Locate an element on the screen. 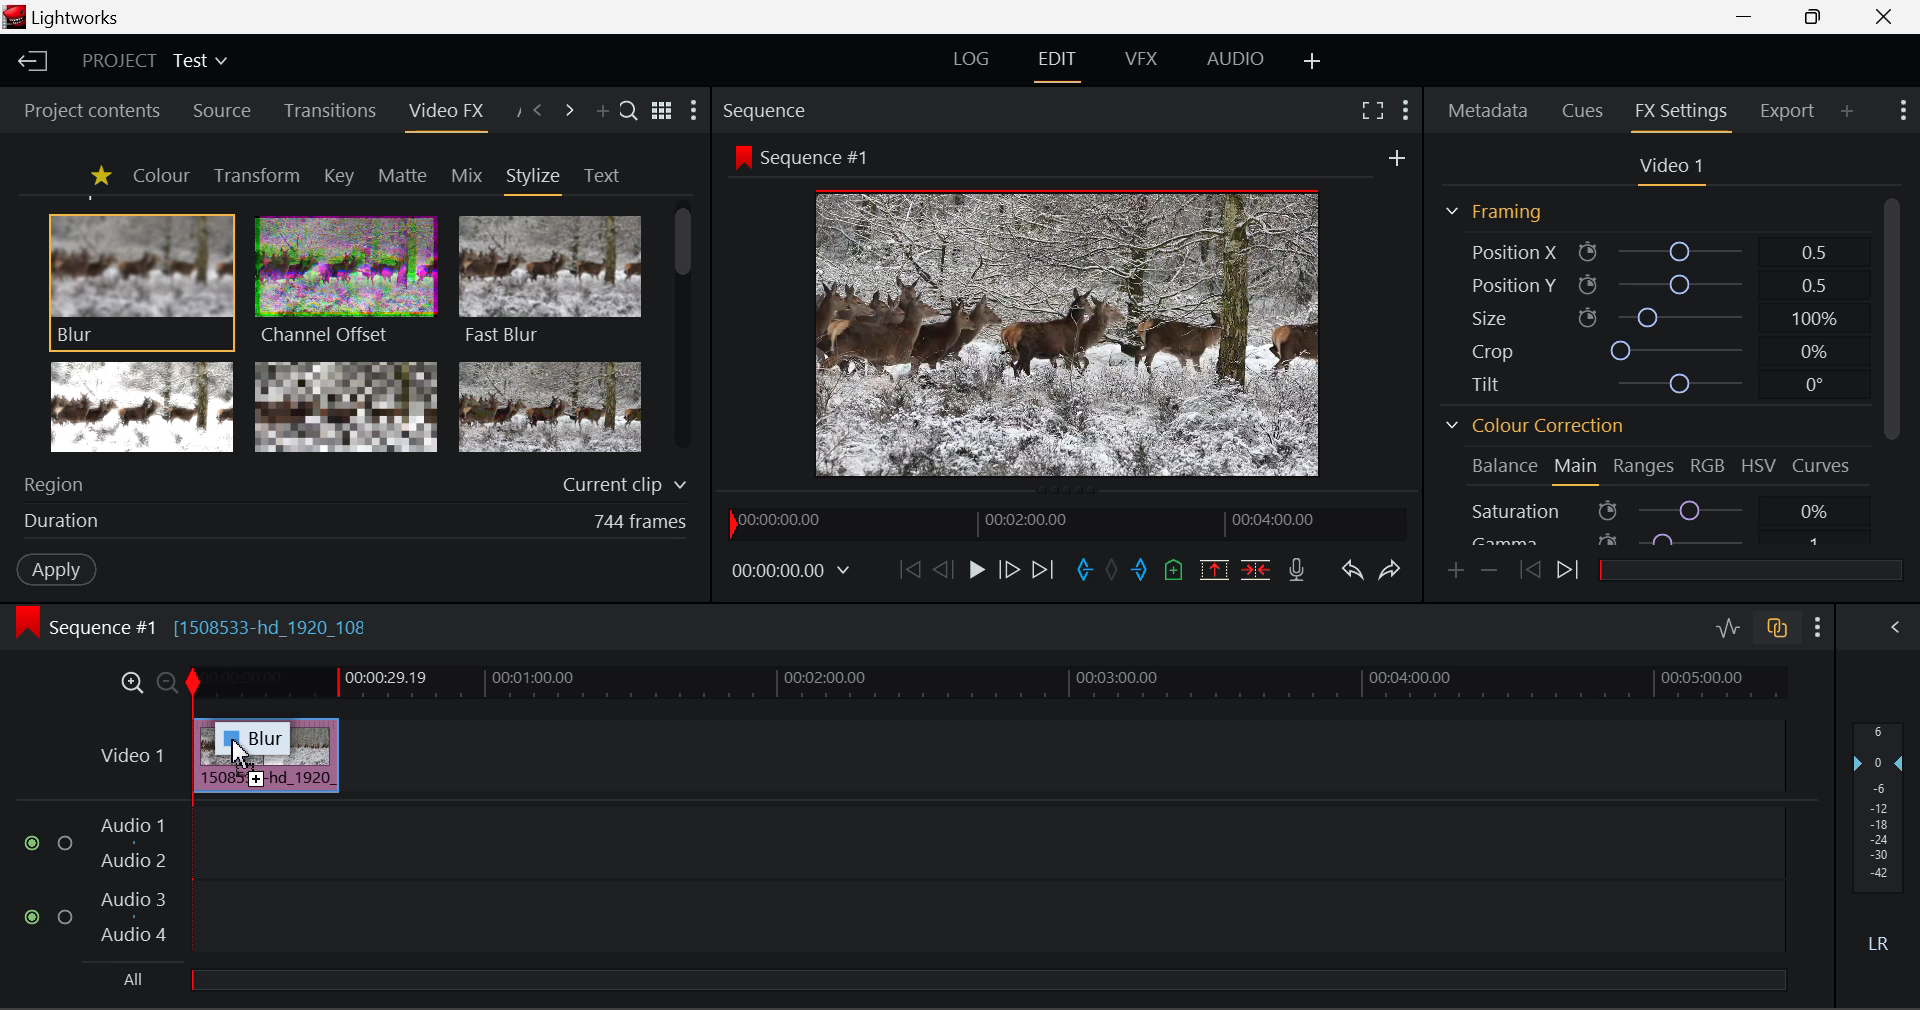 The height and width of the screenshot is (1010, 1920). Stylize Panel Open is located at coordinates (534, 175).